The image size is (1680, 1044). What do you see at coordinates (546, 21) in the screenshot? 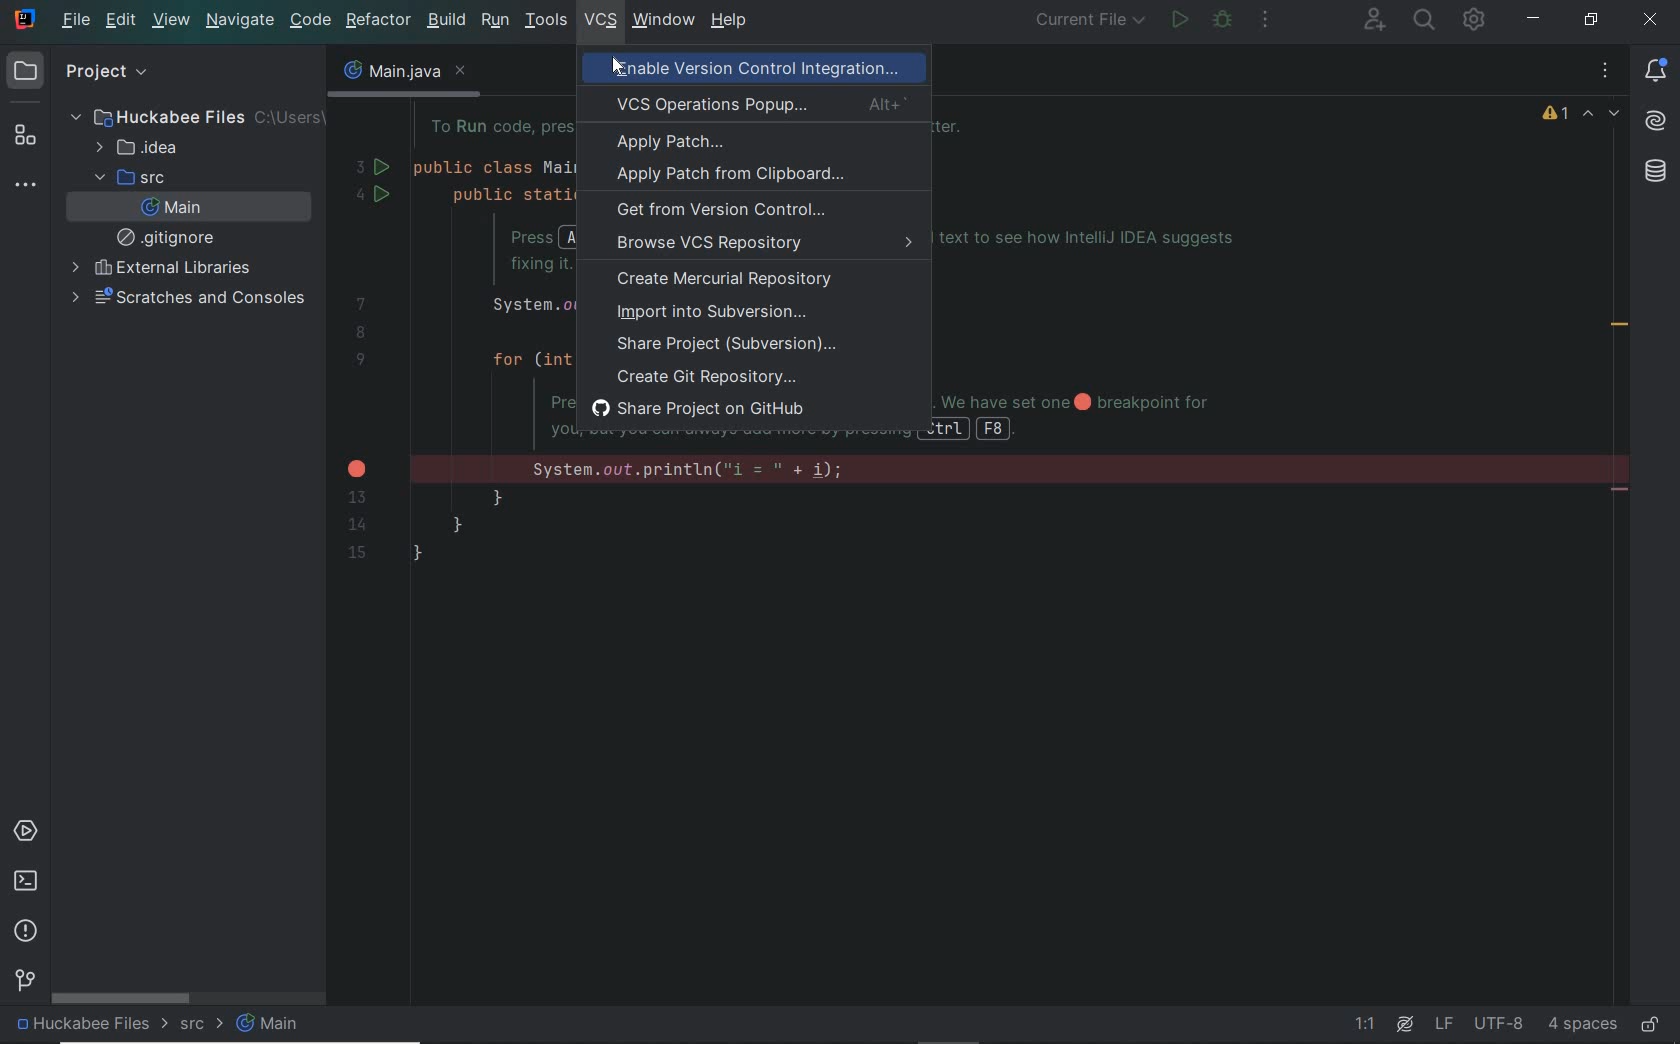
I see `tools` at bounding box center [546, 21].